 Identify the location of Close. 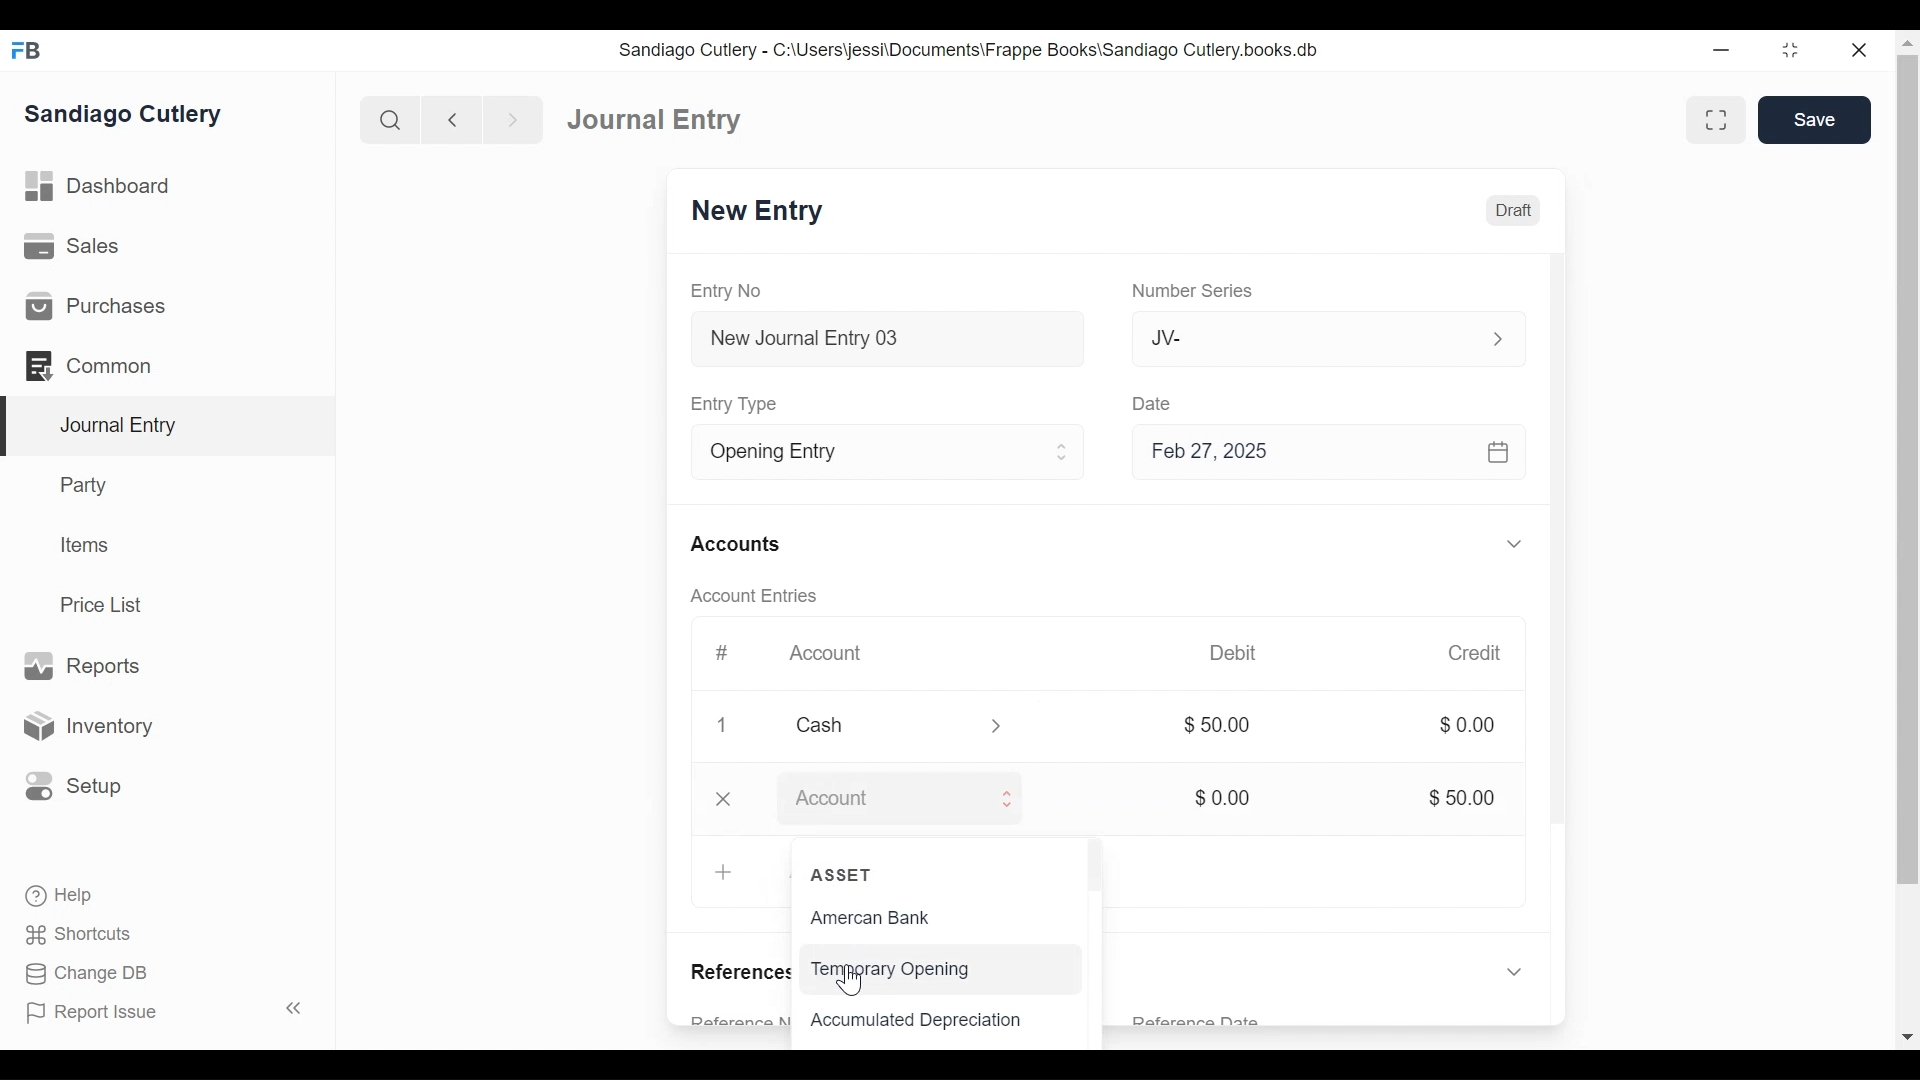
(1860, 49).